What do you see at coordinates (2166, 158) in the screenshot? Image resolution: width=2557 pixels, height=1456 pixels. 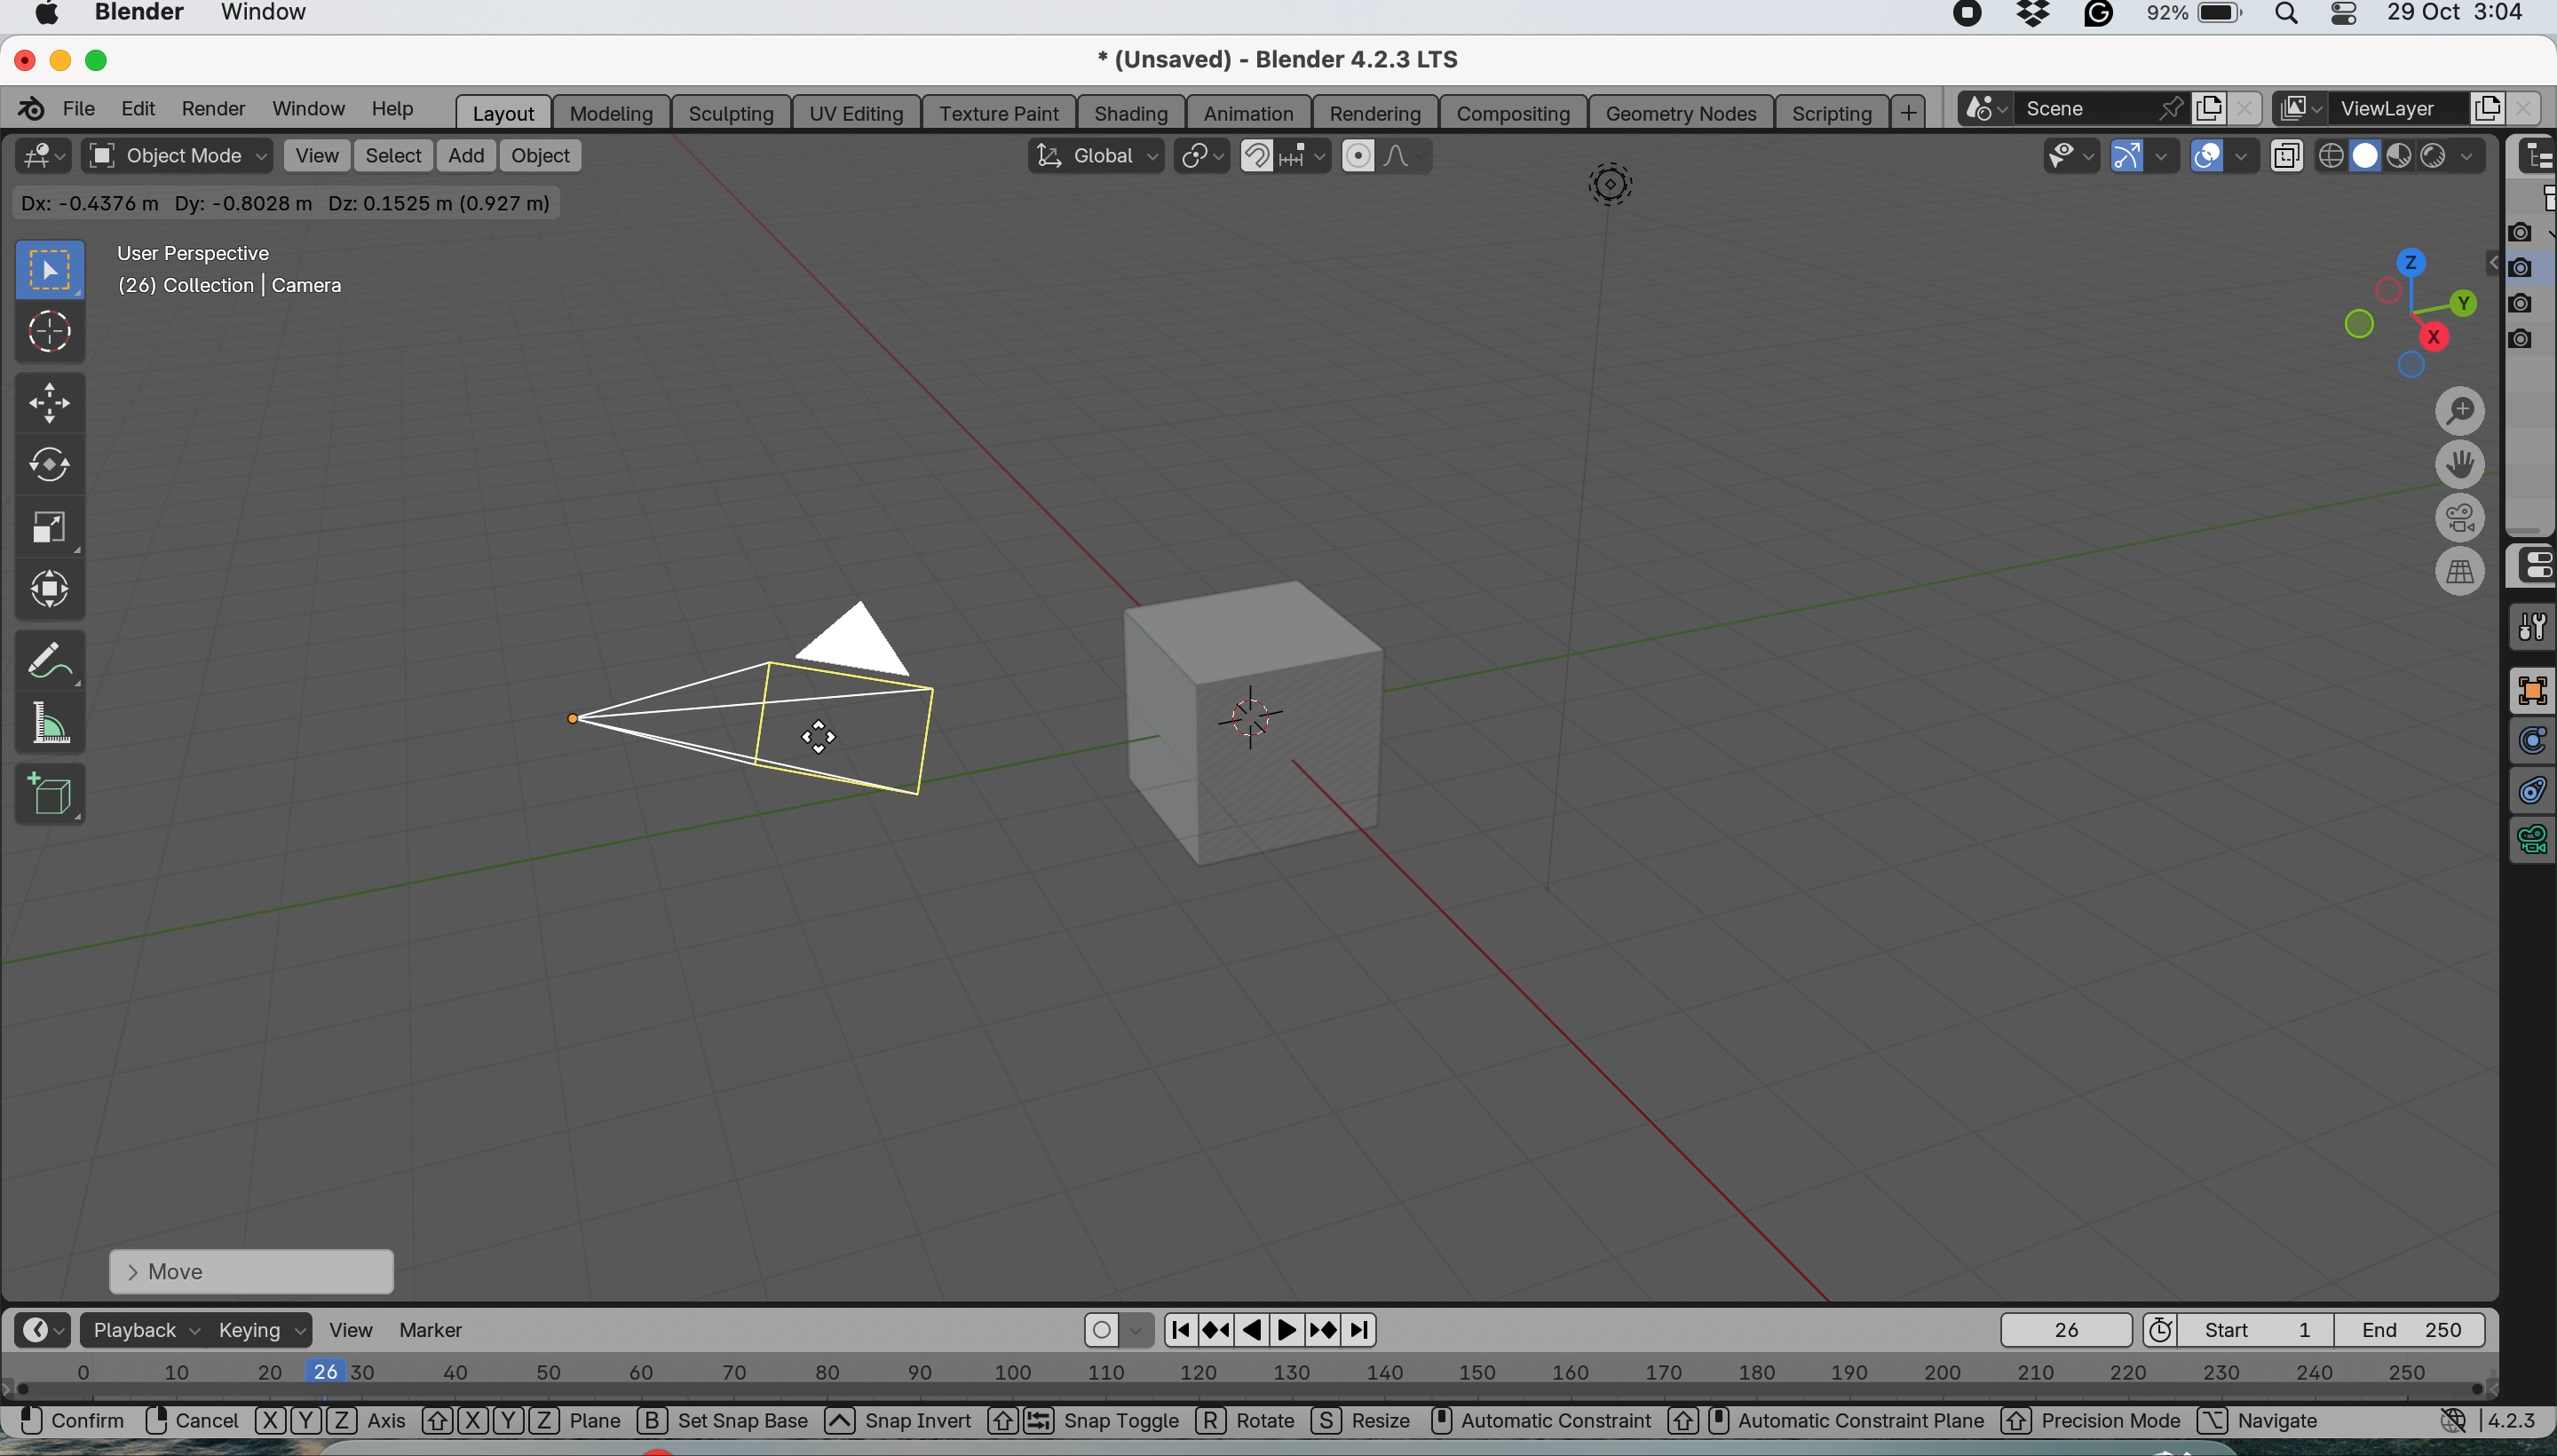 I see `gizmos` at bounding box center [2166, 158].